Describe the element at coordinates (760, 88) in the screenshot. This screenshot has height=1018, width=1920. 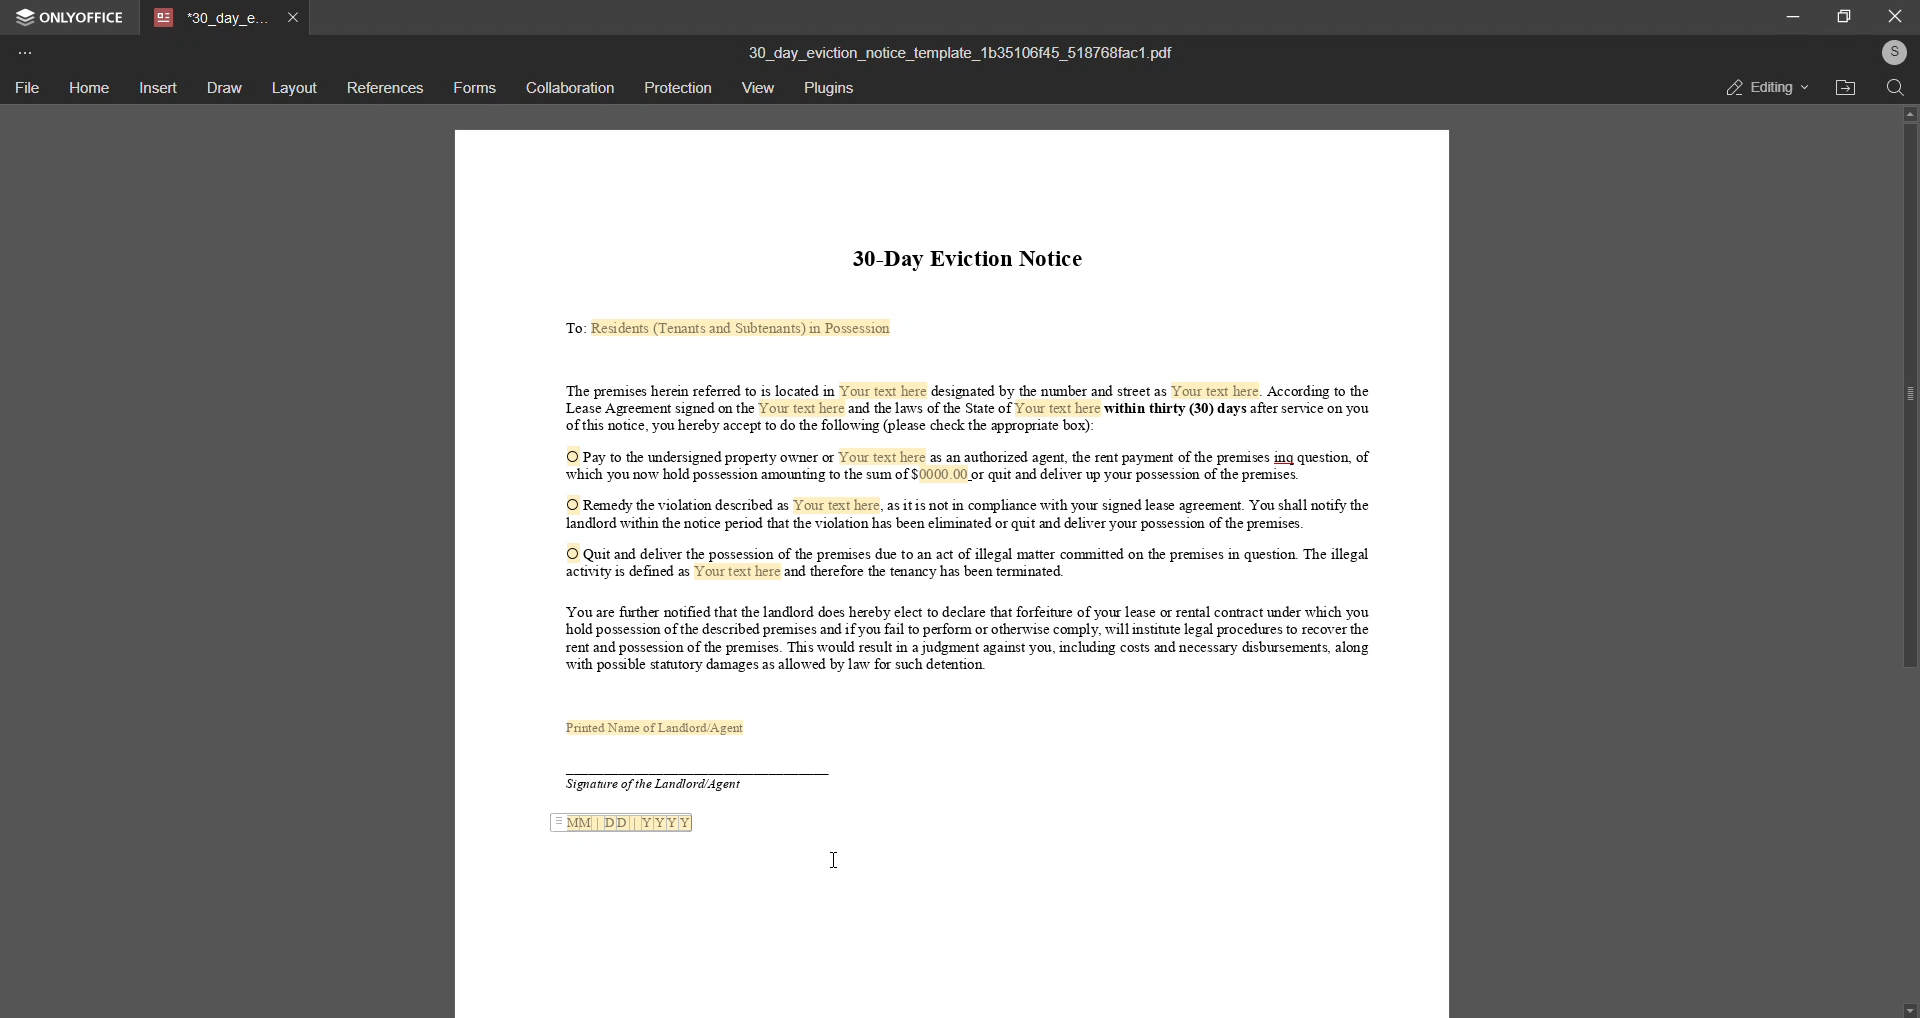
I see `view` at that location.